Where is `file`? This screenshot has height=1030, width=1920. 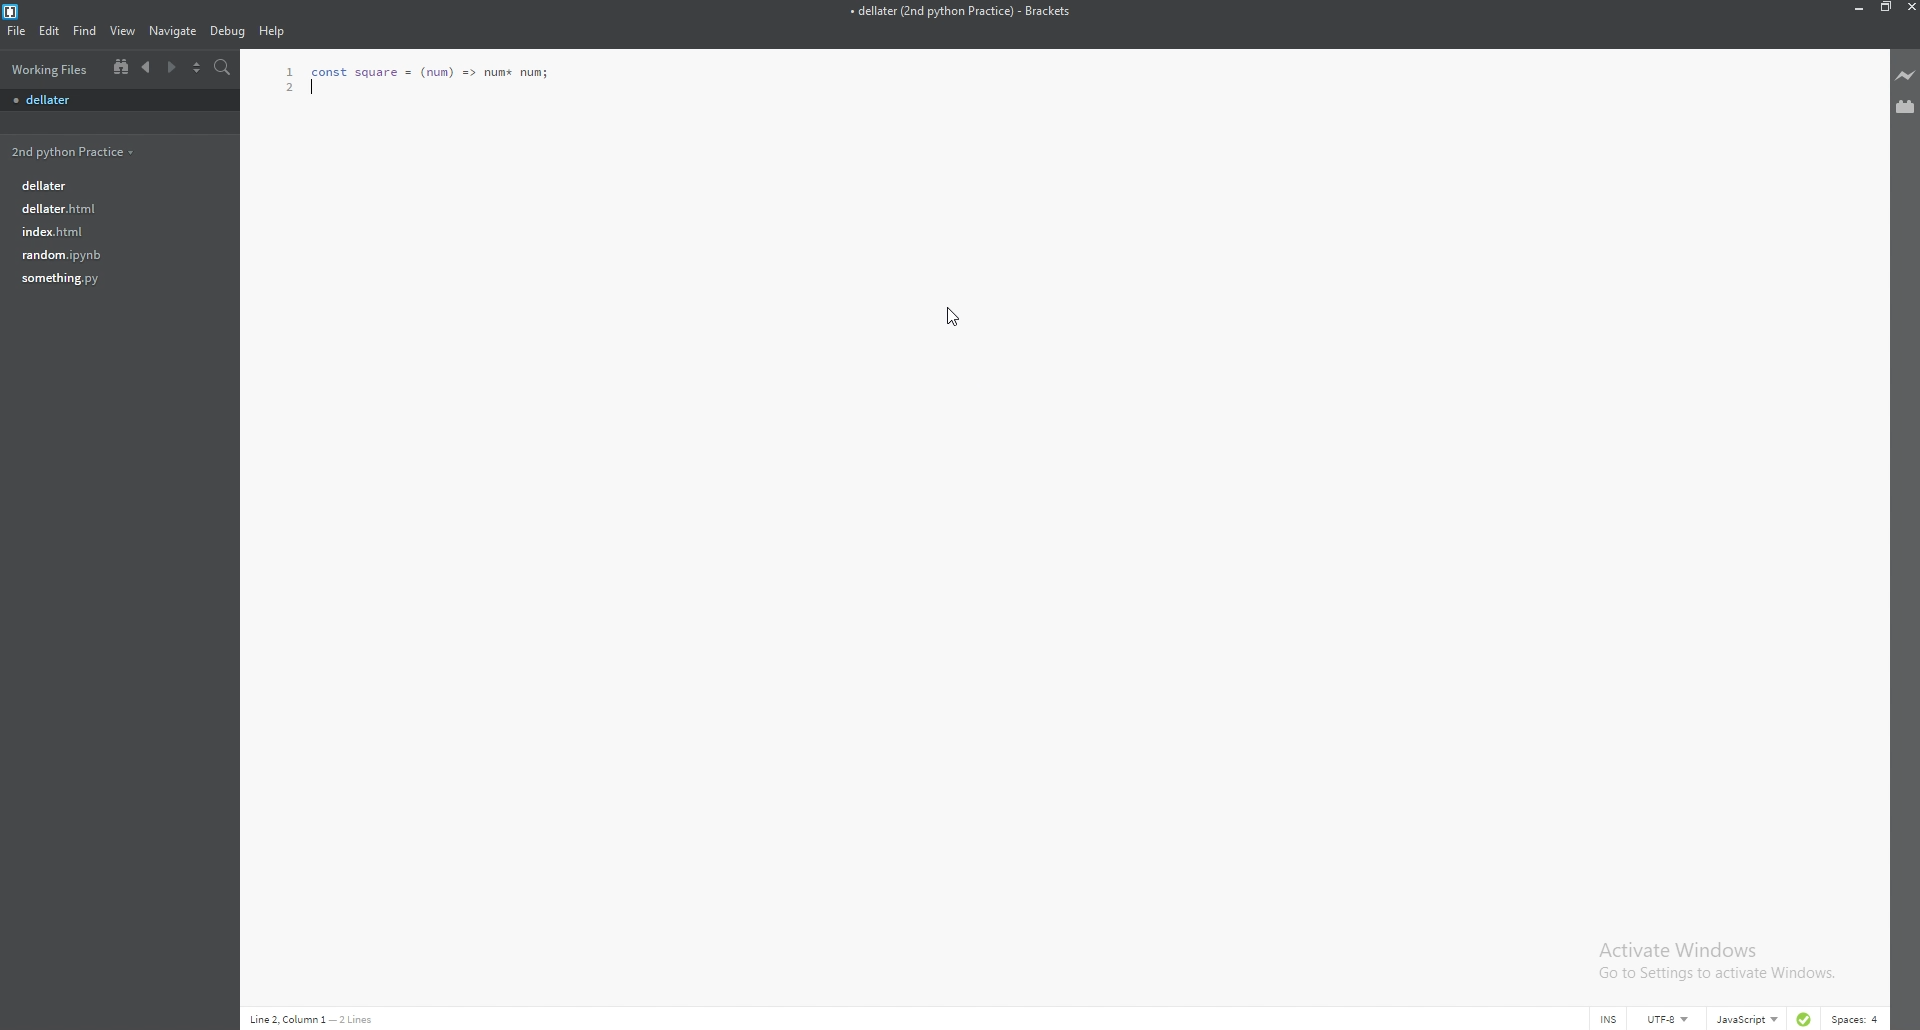
file is located at coordinates (112, 278).